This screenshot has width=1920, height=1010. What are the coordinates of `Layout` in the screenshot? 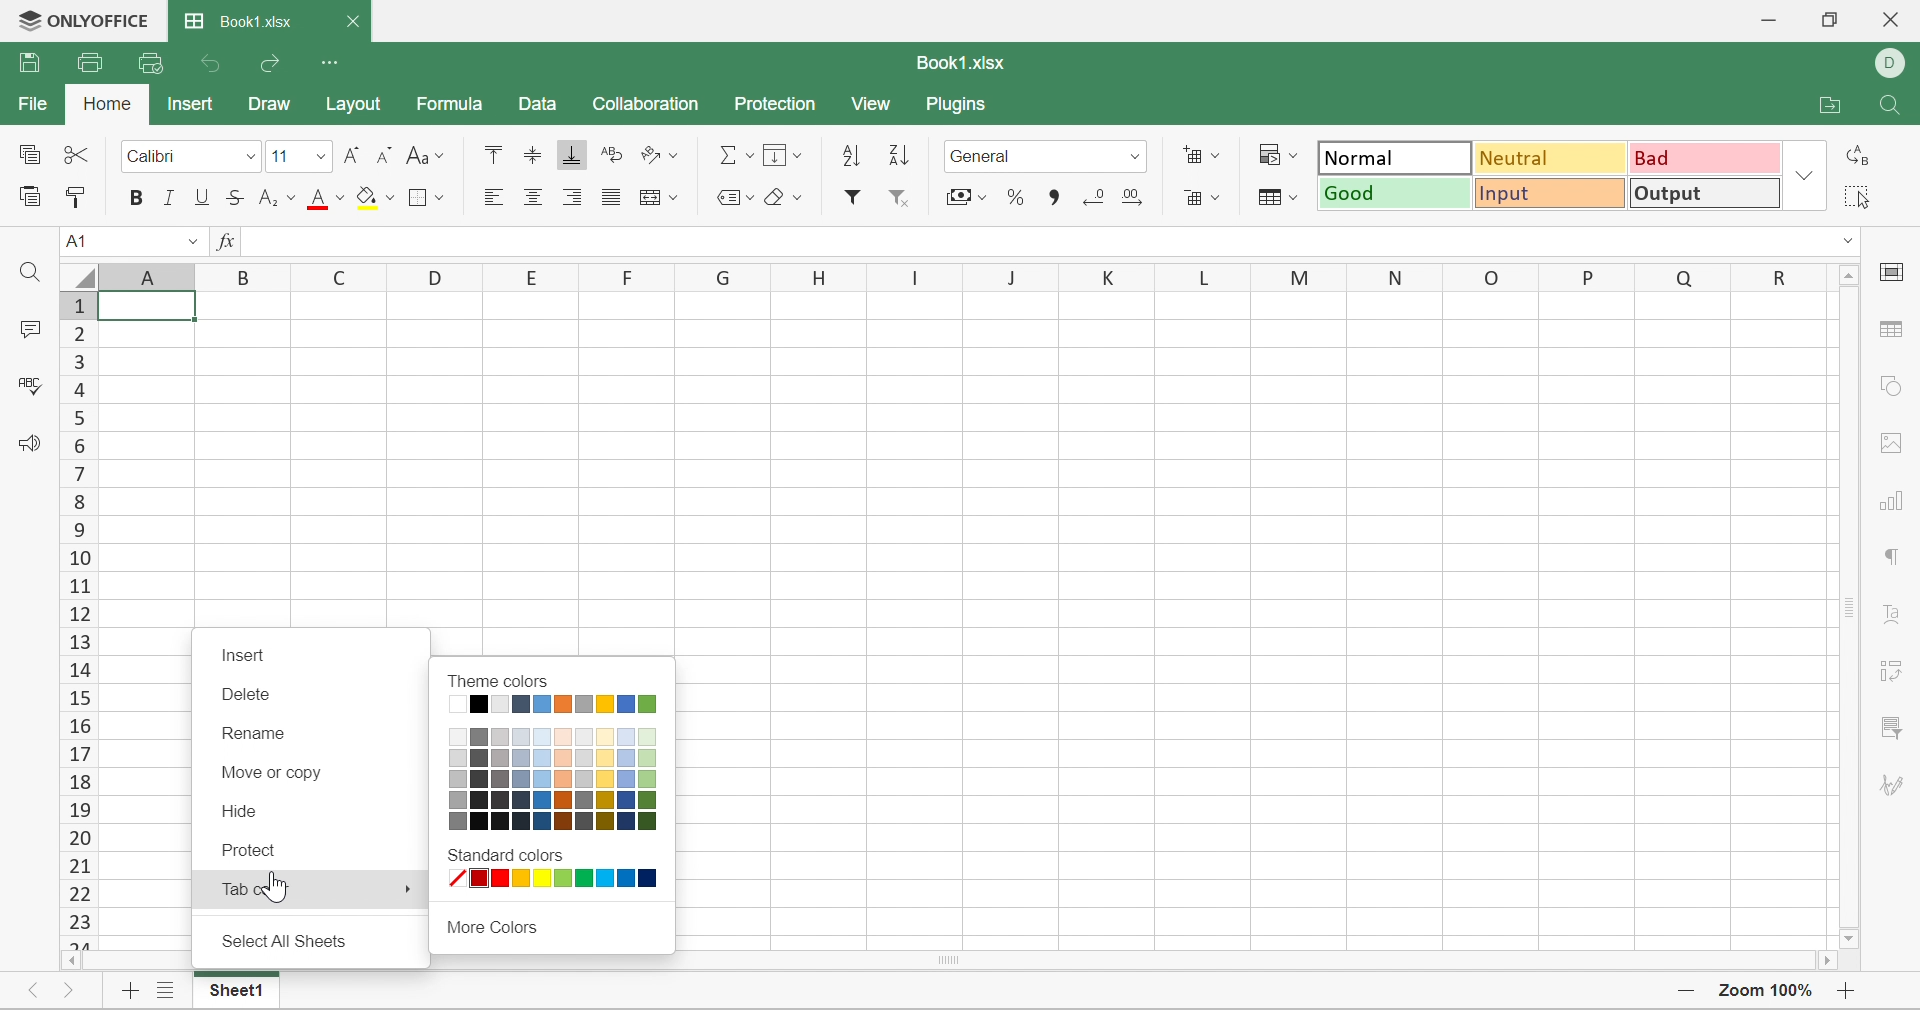 It's located at (355, 101).